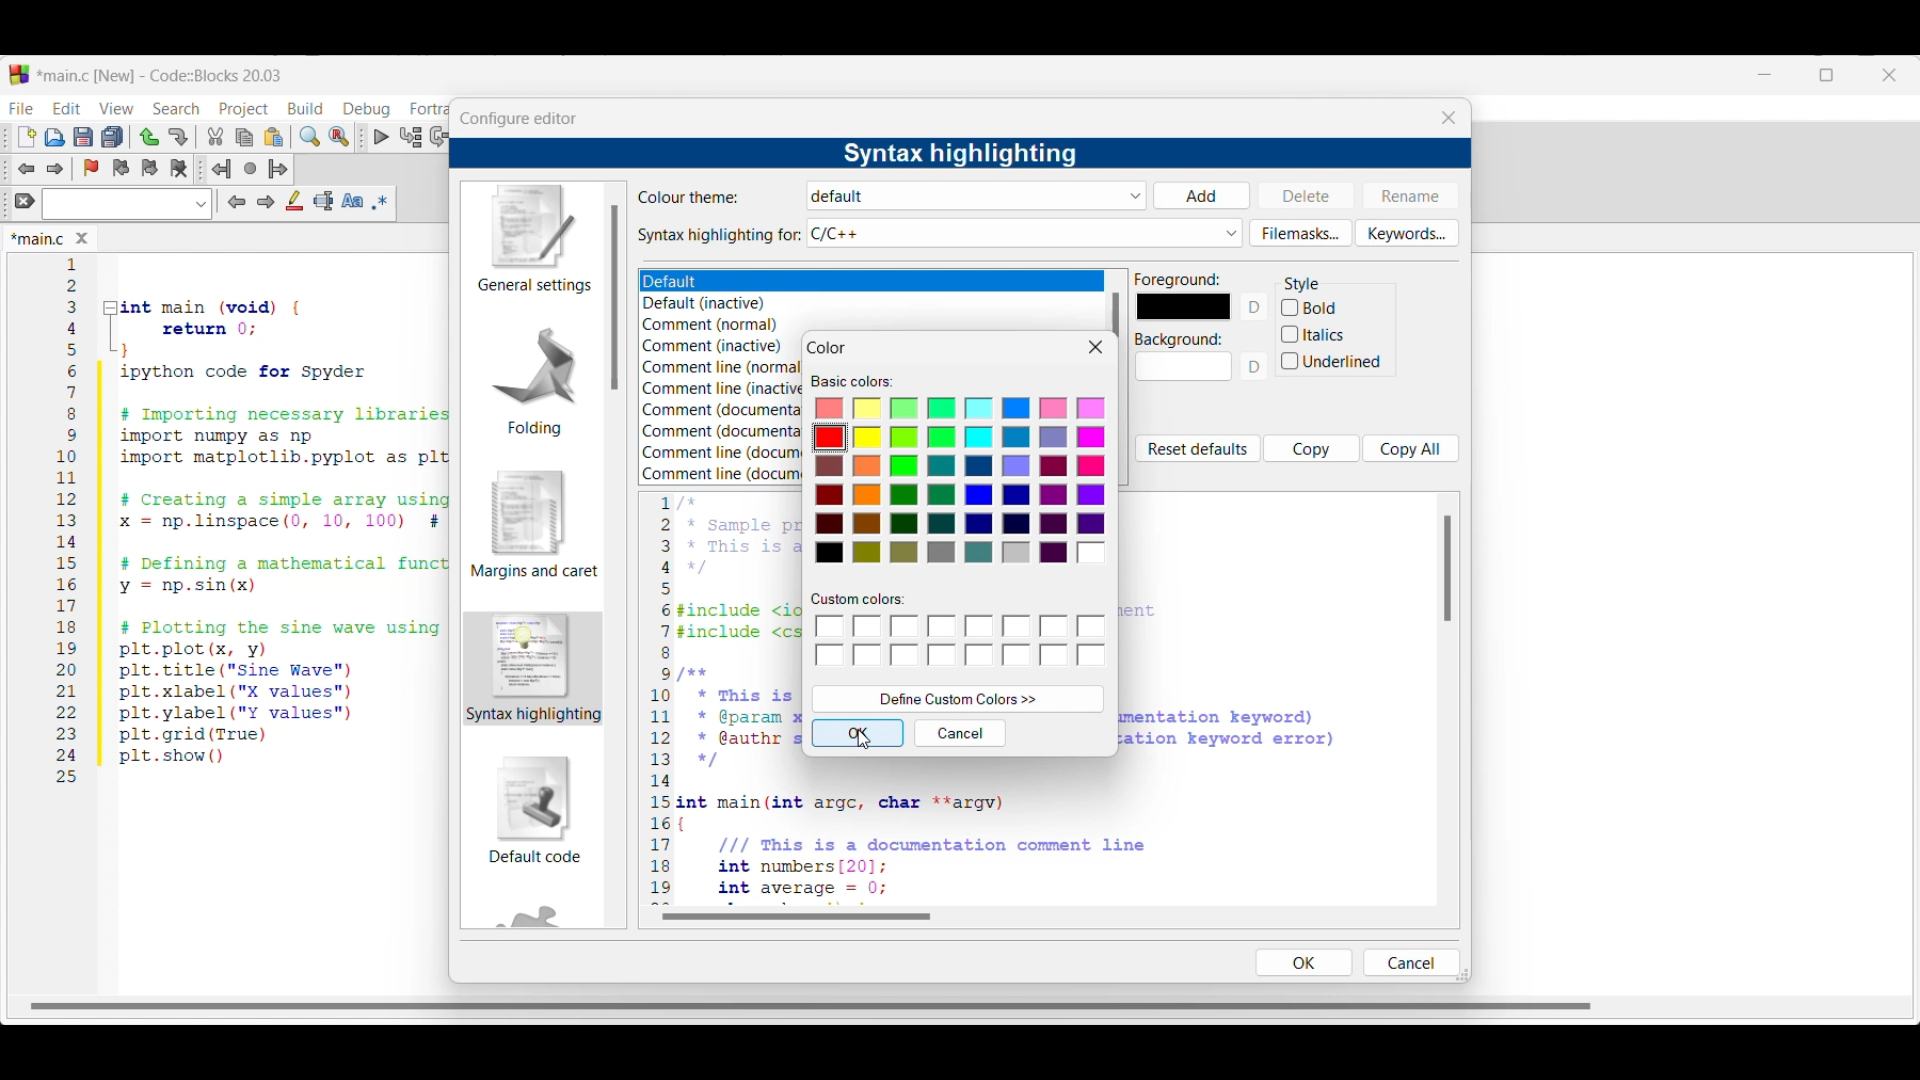  What do you see at coordinates (1183, 307) in the screenshot?
I see `Foreground color options` at bounding box center [1183, 307].